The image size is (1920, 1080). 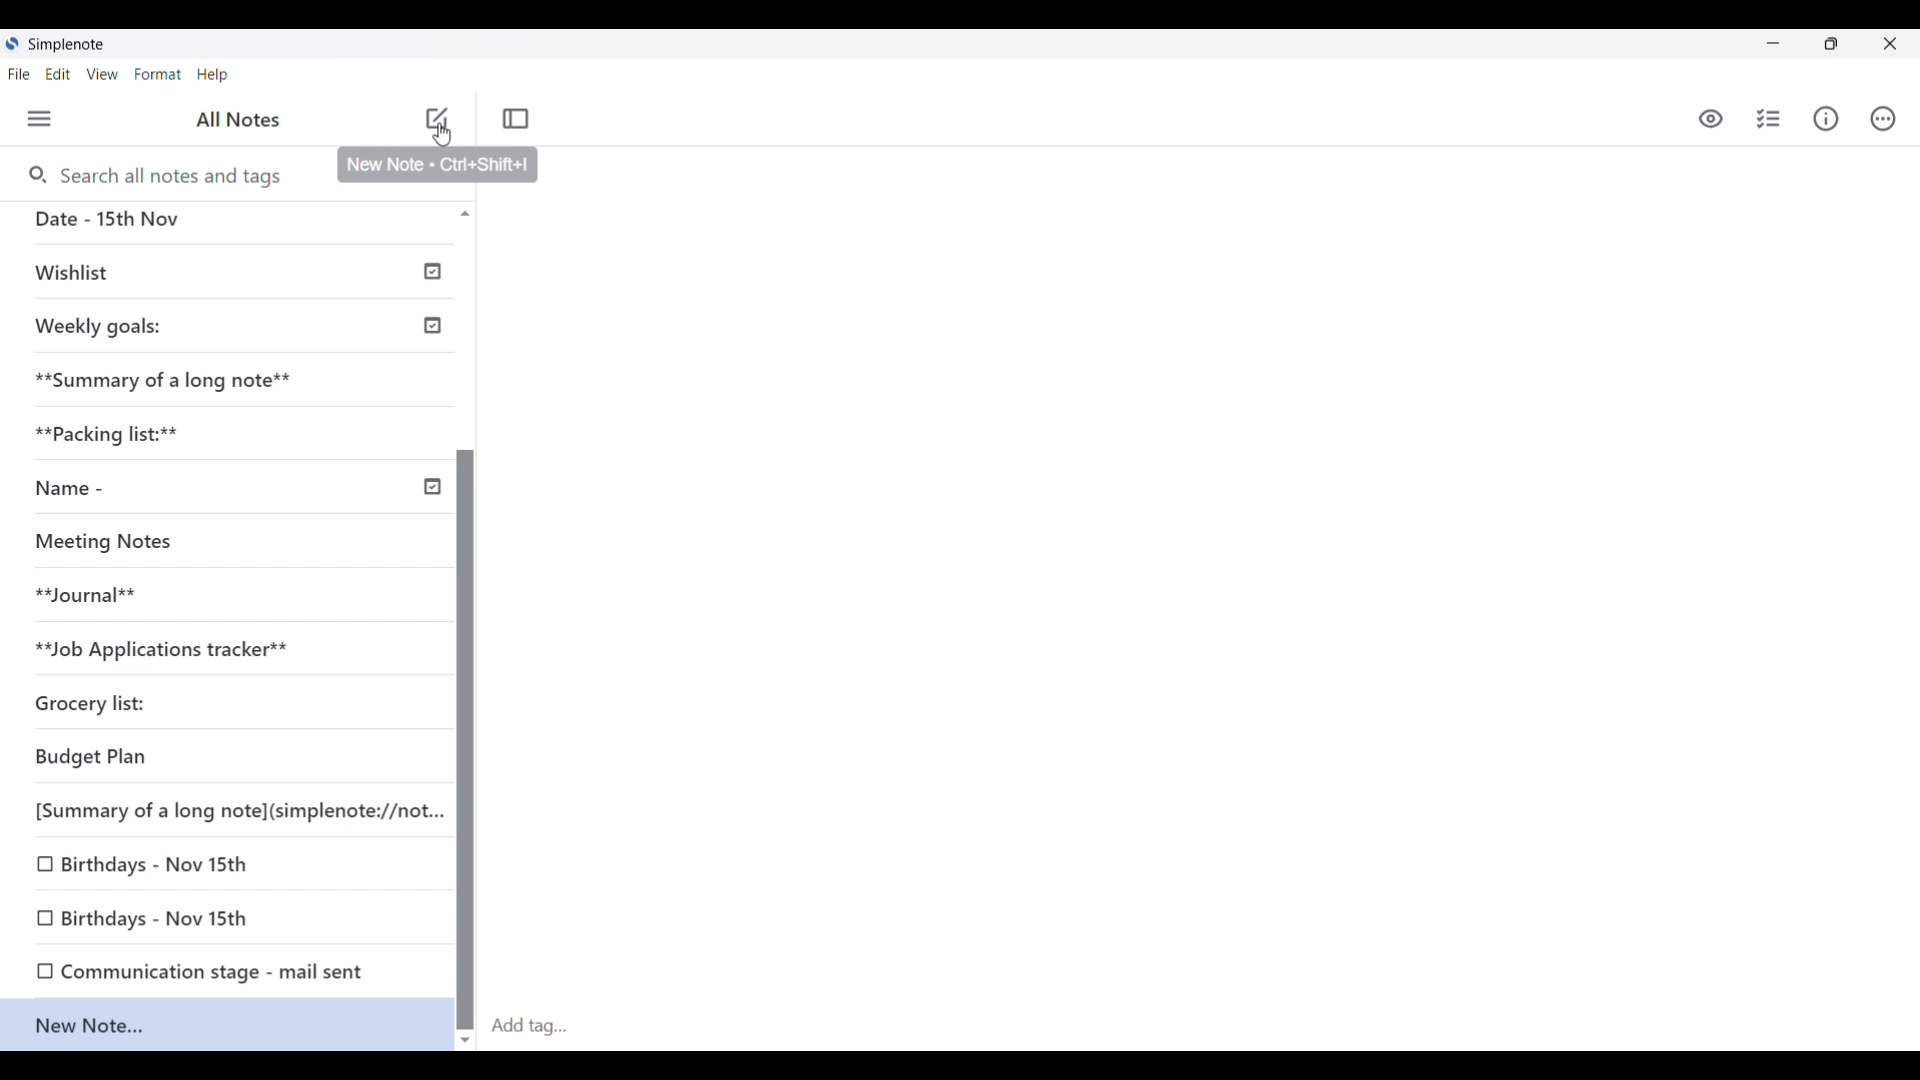 What do you see at coordinates (177, 650) in the screenshot?
I see `**Job Applications tracker**` at bounding box center [177, 650].